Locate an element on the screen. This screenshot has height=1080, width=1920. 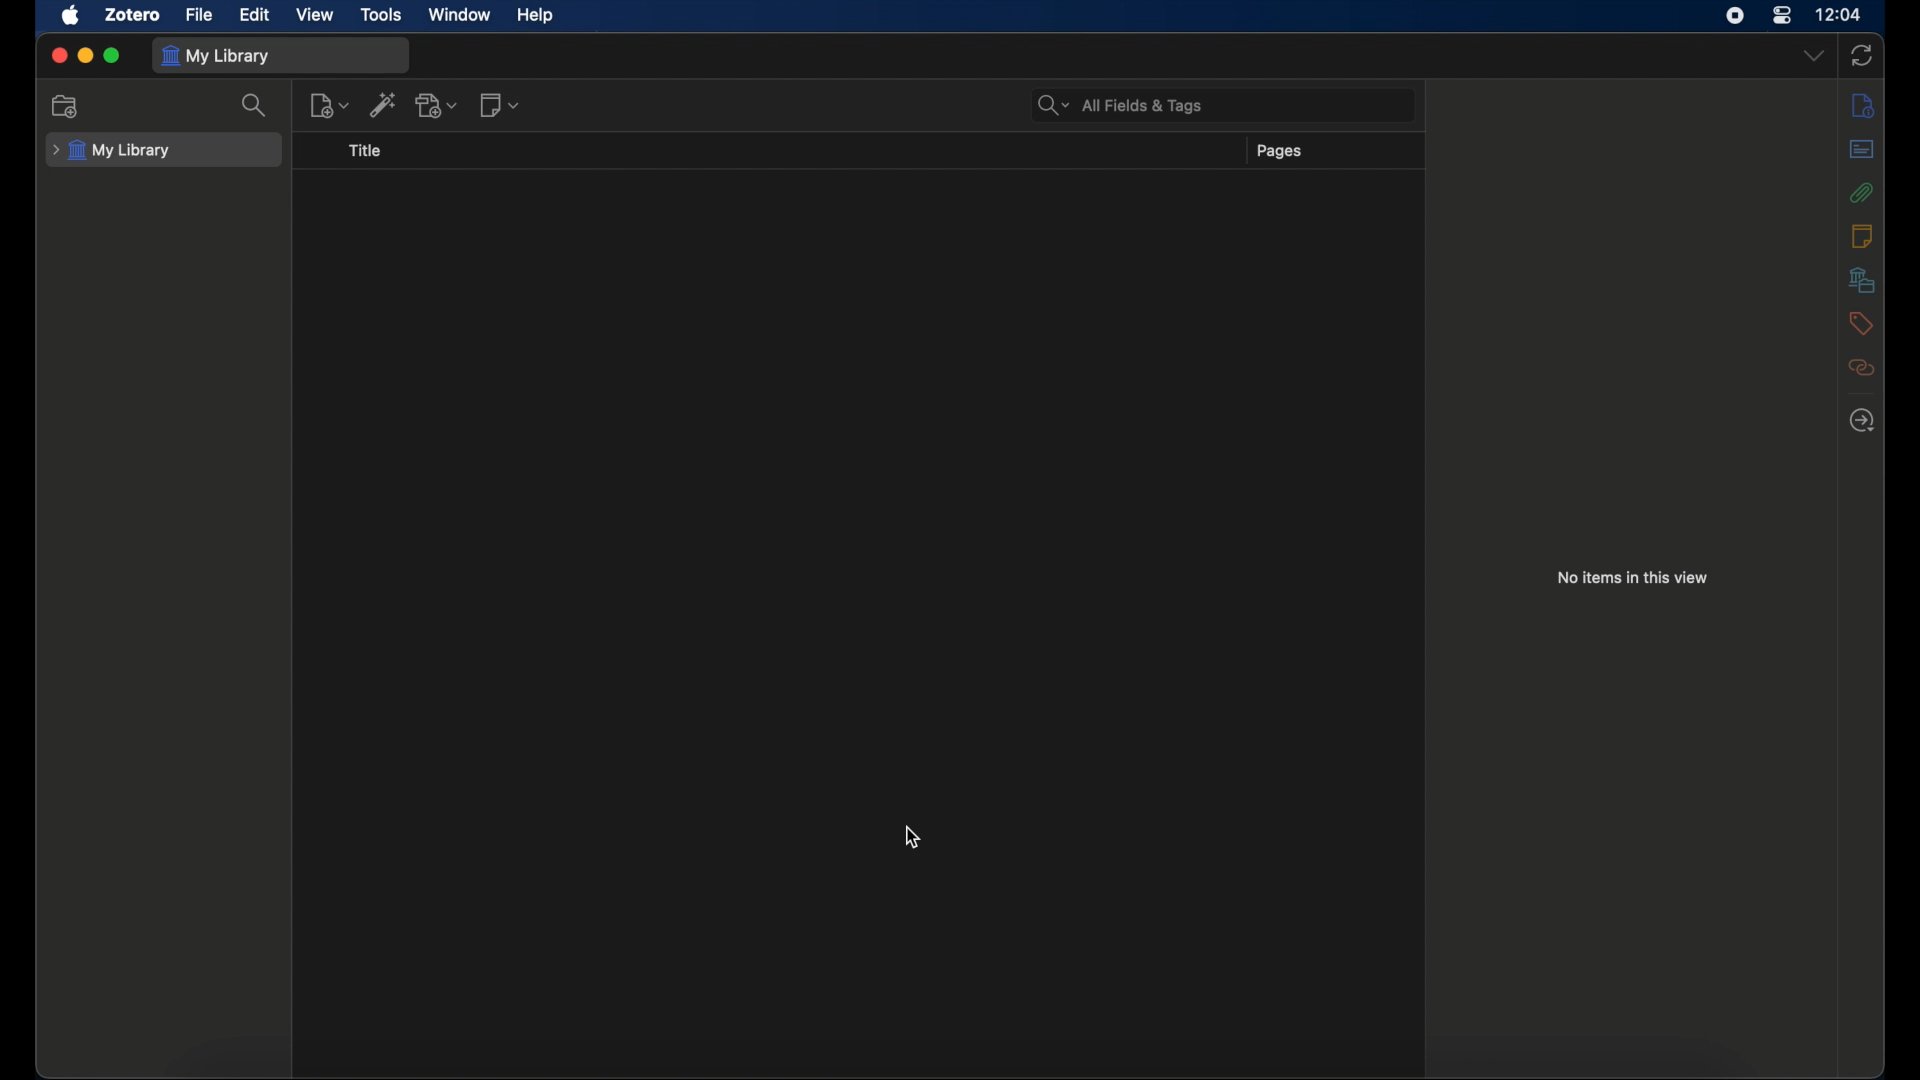
no items in this view is located at coordinates (1632, 577).